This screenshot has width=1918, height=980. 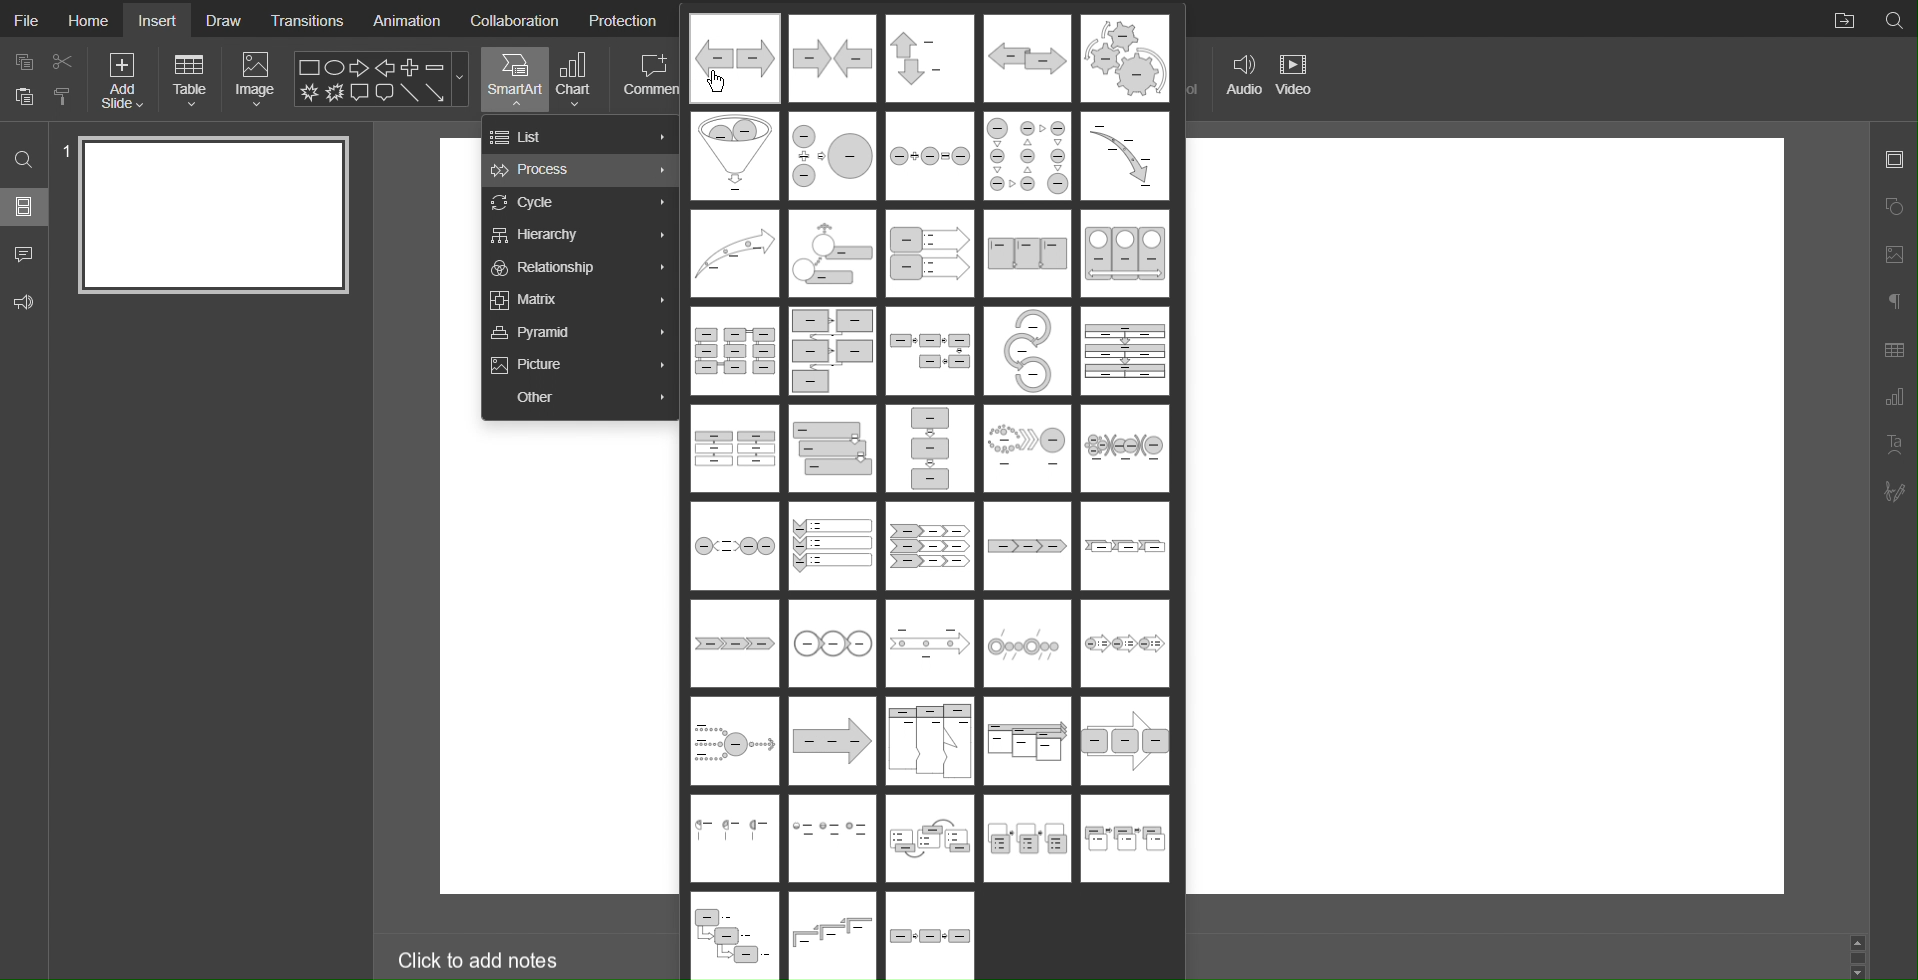 I want to click on Video, so click(x=1297, y=80).